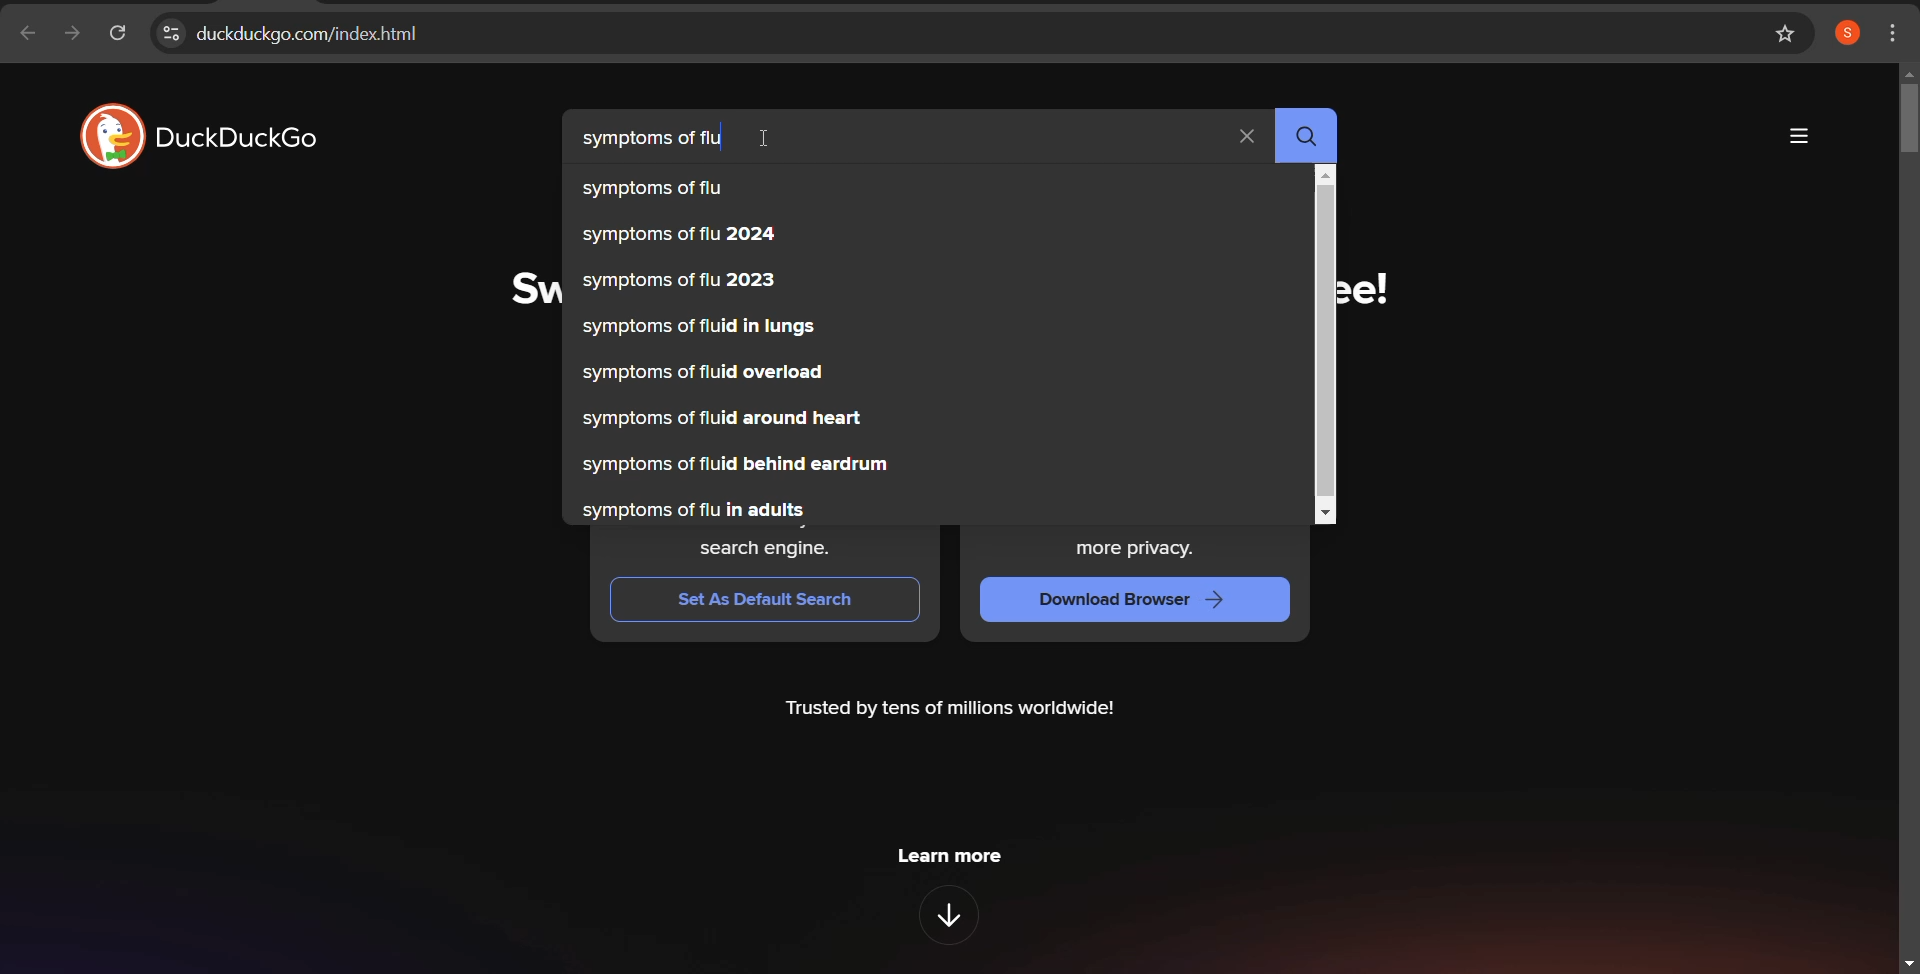  Describe the element at coordinates (957, 918) in the screenshot. I see `downward` at that location.